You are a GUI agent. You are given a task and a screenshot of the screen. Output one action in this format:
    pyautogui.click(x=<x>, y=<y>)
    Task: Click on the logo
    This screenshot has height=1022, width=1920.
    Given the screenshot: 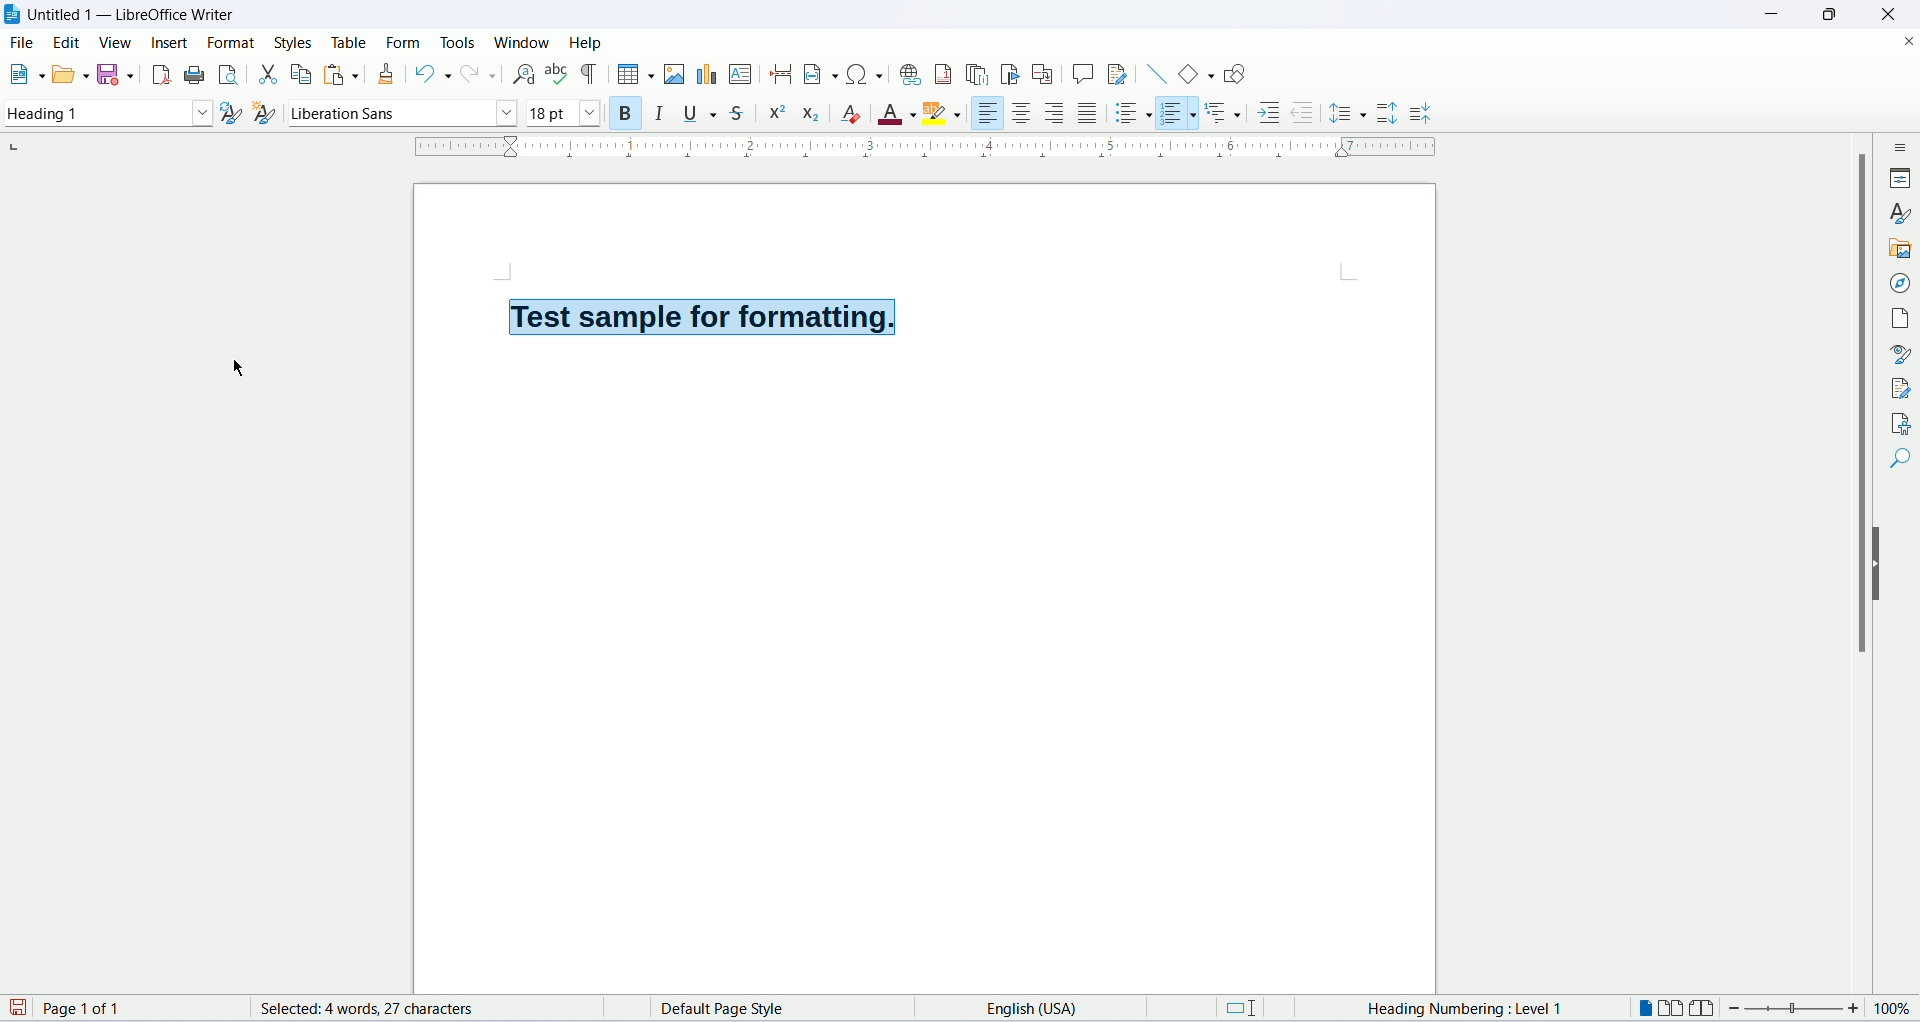 What is the action you would take?
    pyautogui.click(x=14, y=16)
    